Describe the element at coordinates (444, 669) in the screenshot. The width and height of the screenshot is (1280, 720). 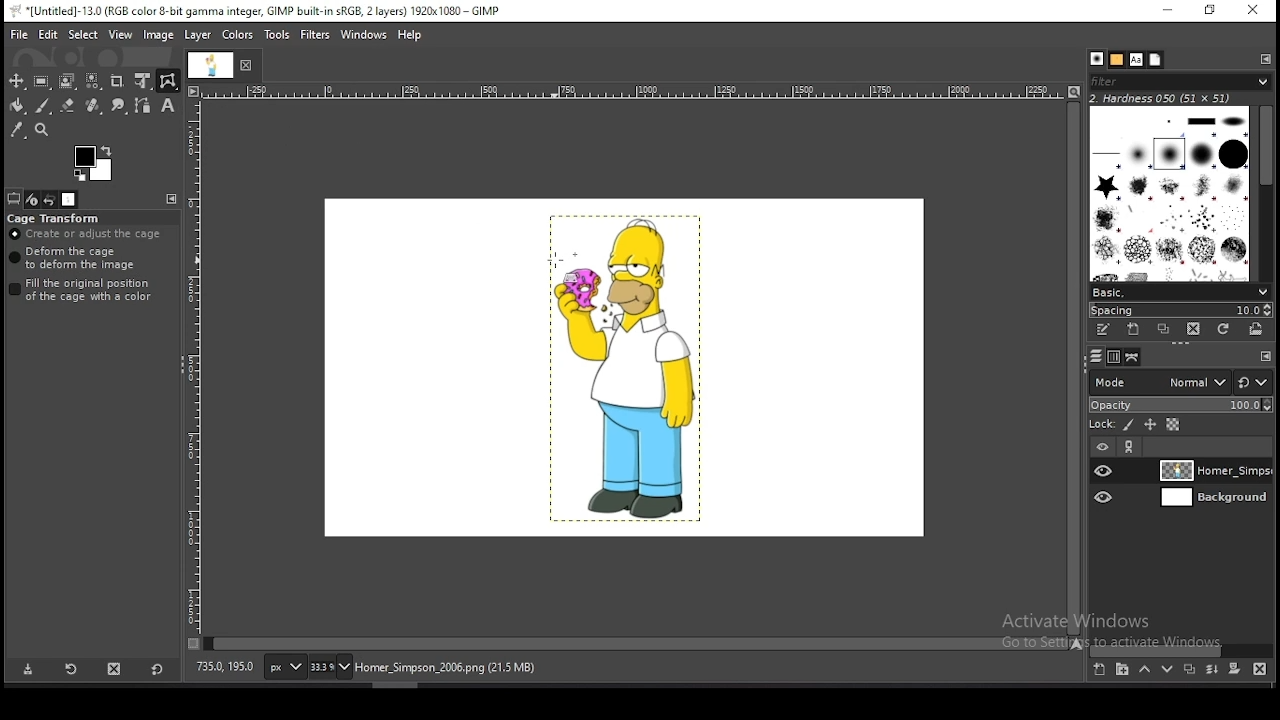
I see `home_simpsons_2006.png (21.5 mb)` at that location.